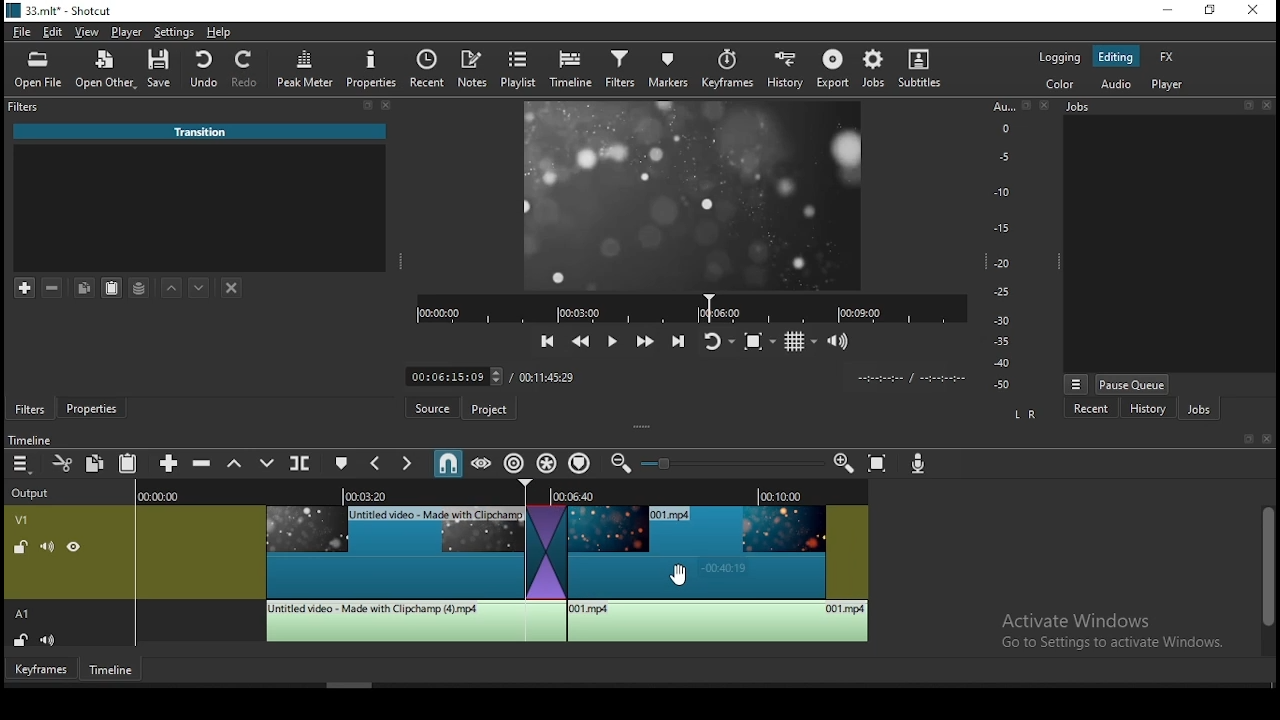 Image resolution: width=1280 pixels, height=720 pixels. I want to click on create/edit marker, so click(343, 464).